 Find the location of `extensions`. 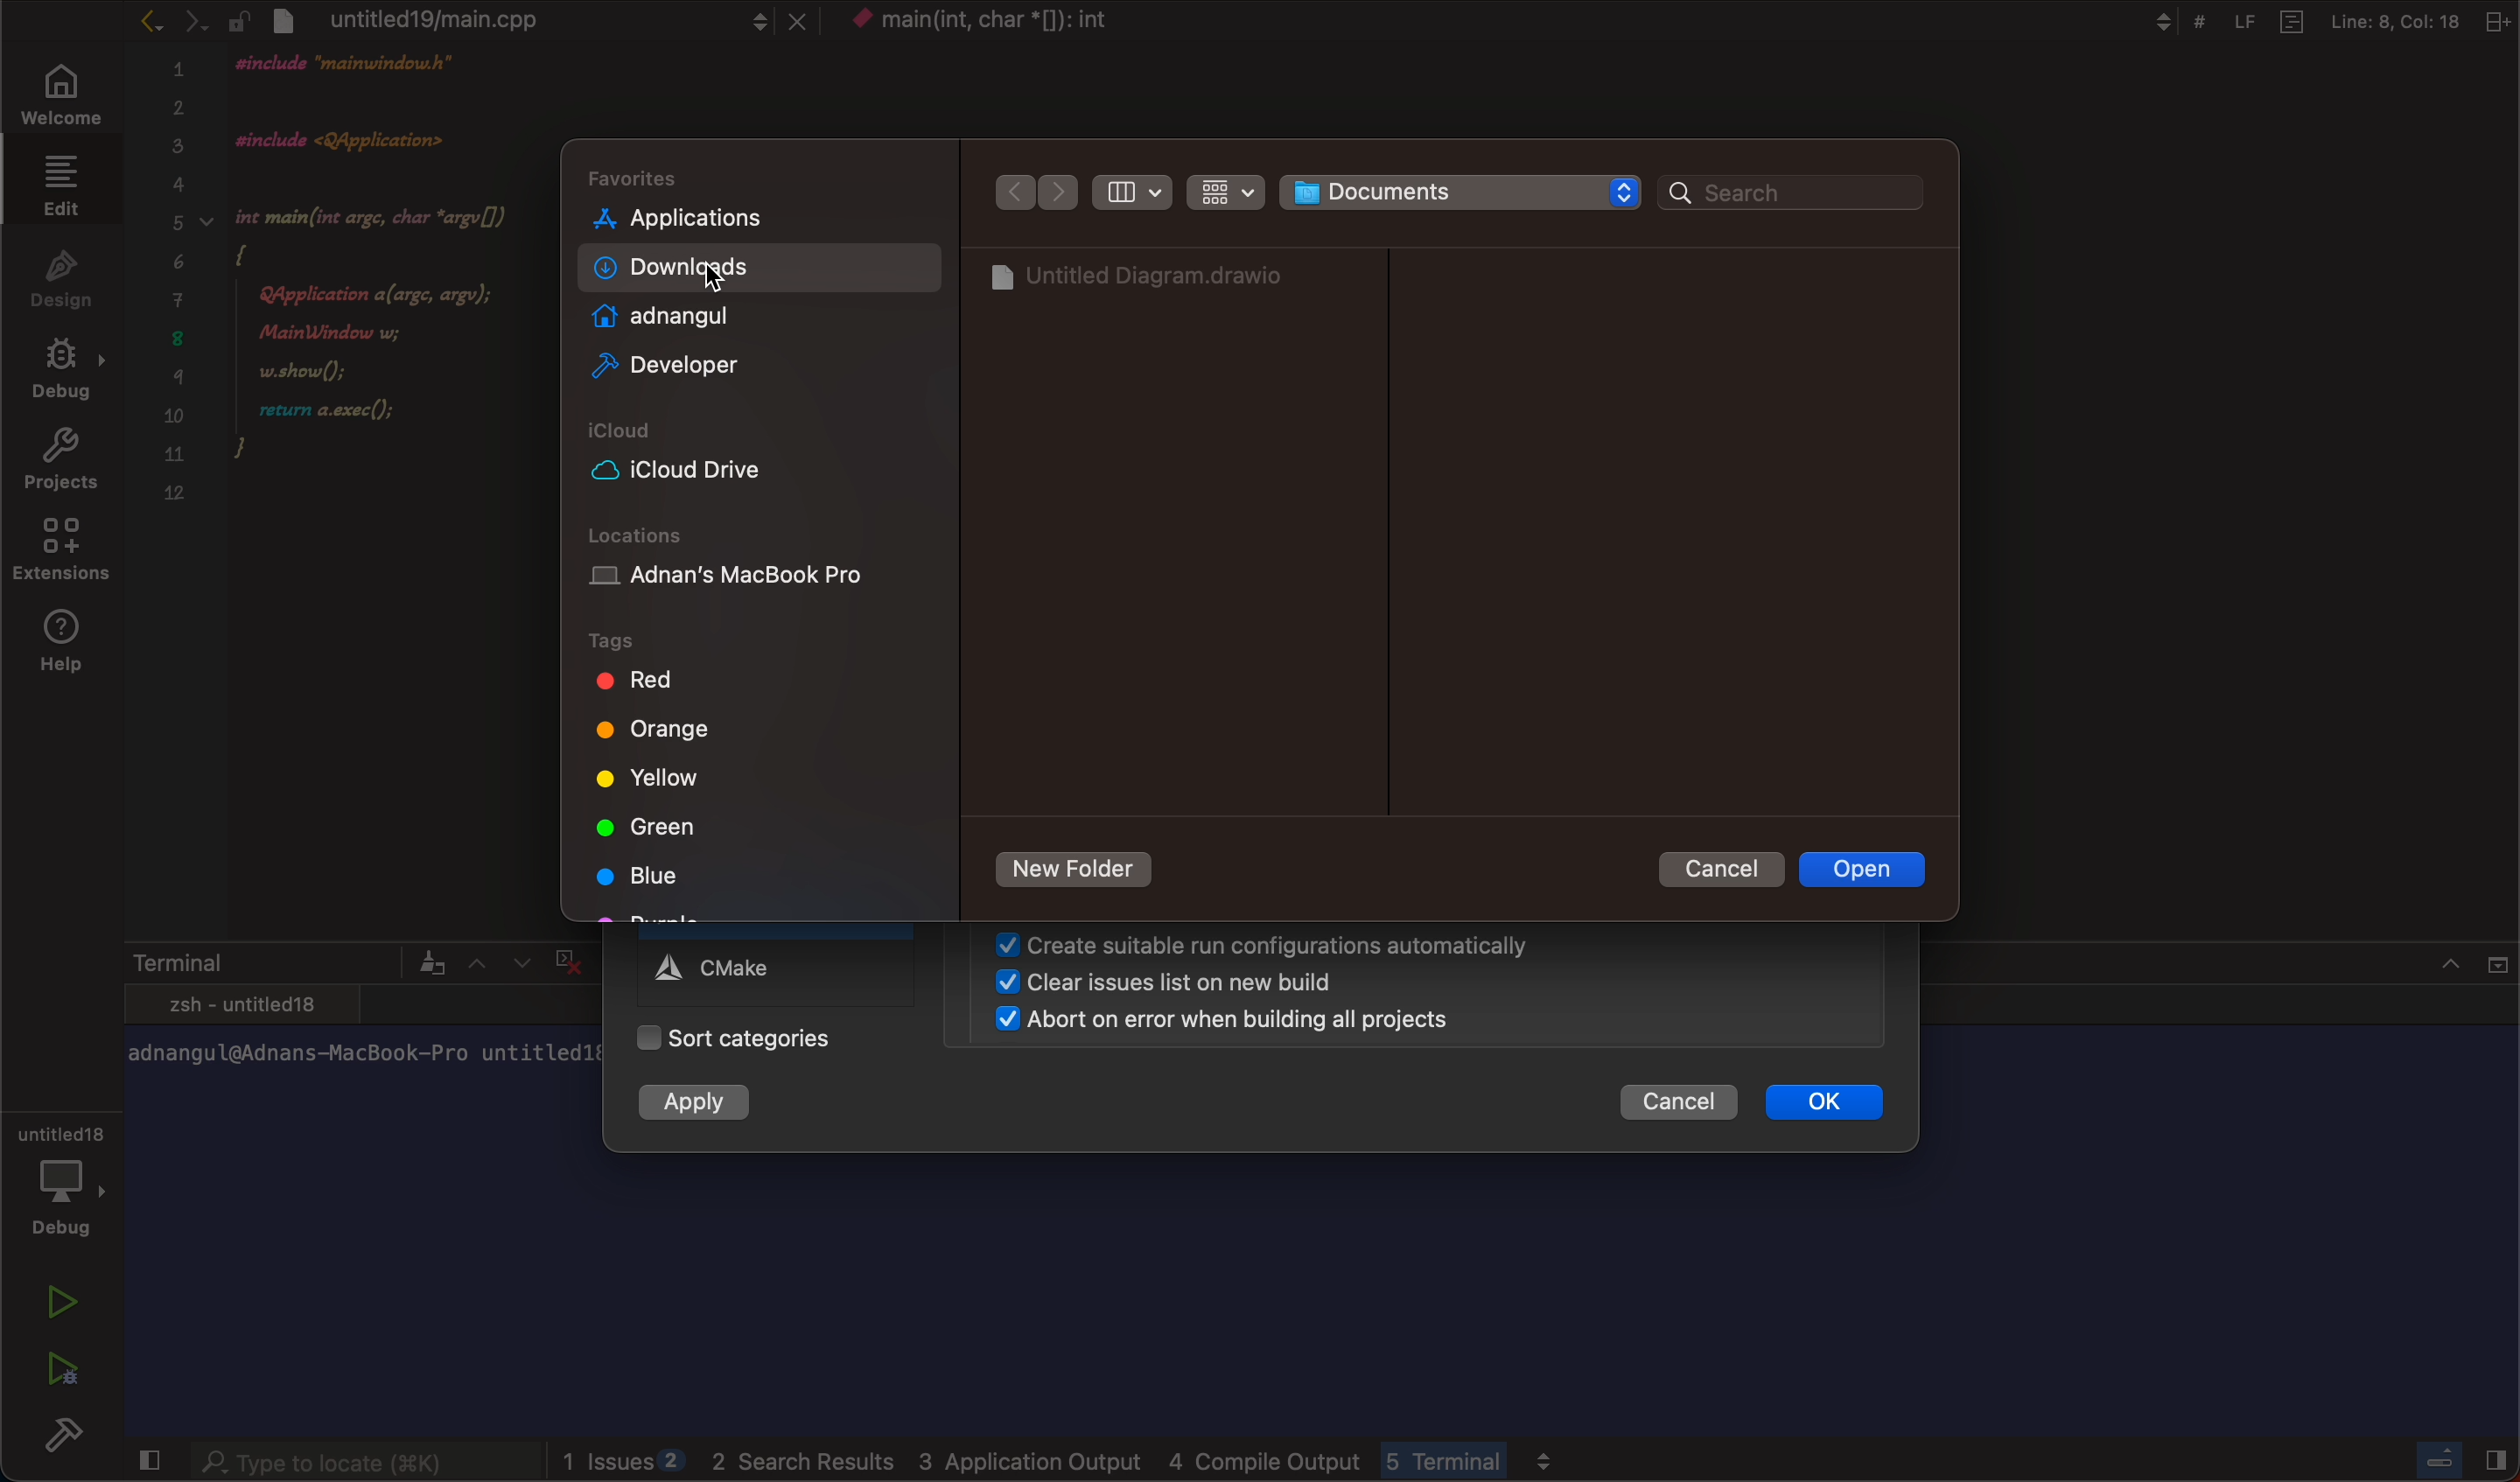

extensions is located at coordinates (59, 547).